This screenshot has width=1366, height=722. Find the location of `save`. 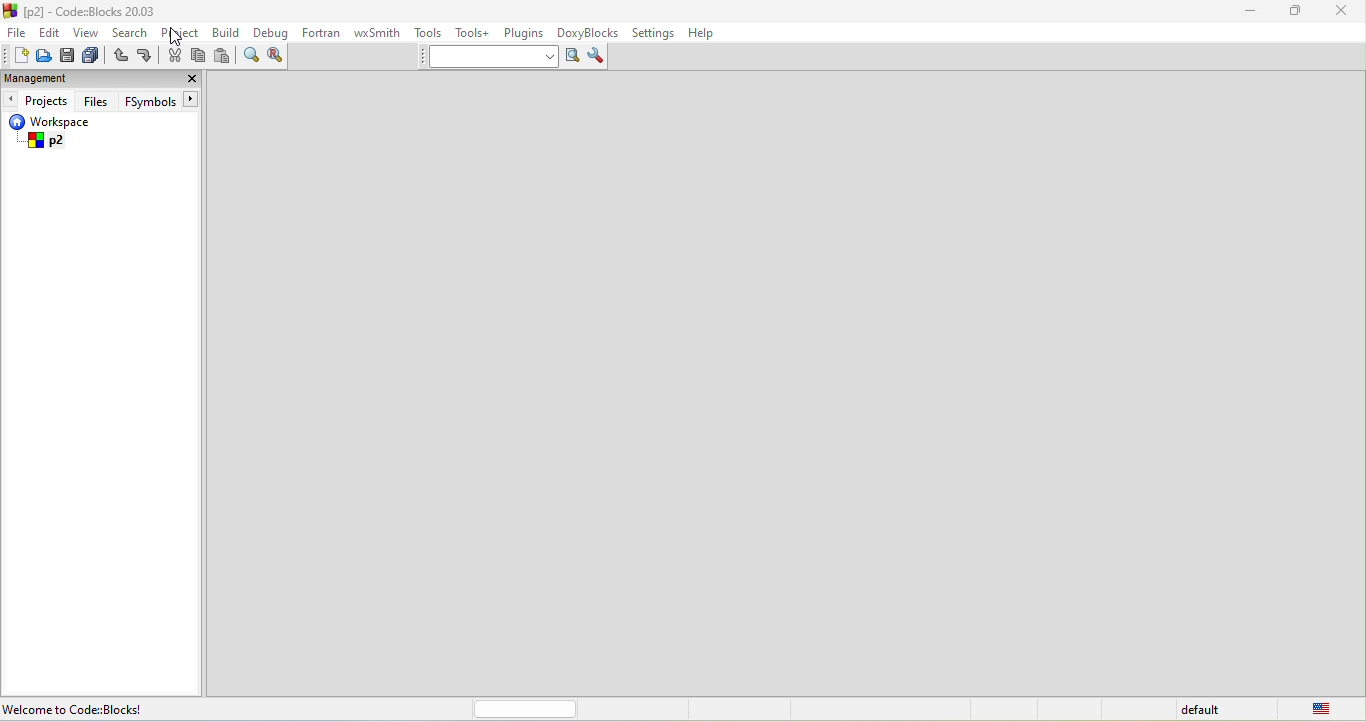

save is located at coordinates (68, 55).